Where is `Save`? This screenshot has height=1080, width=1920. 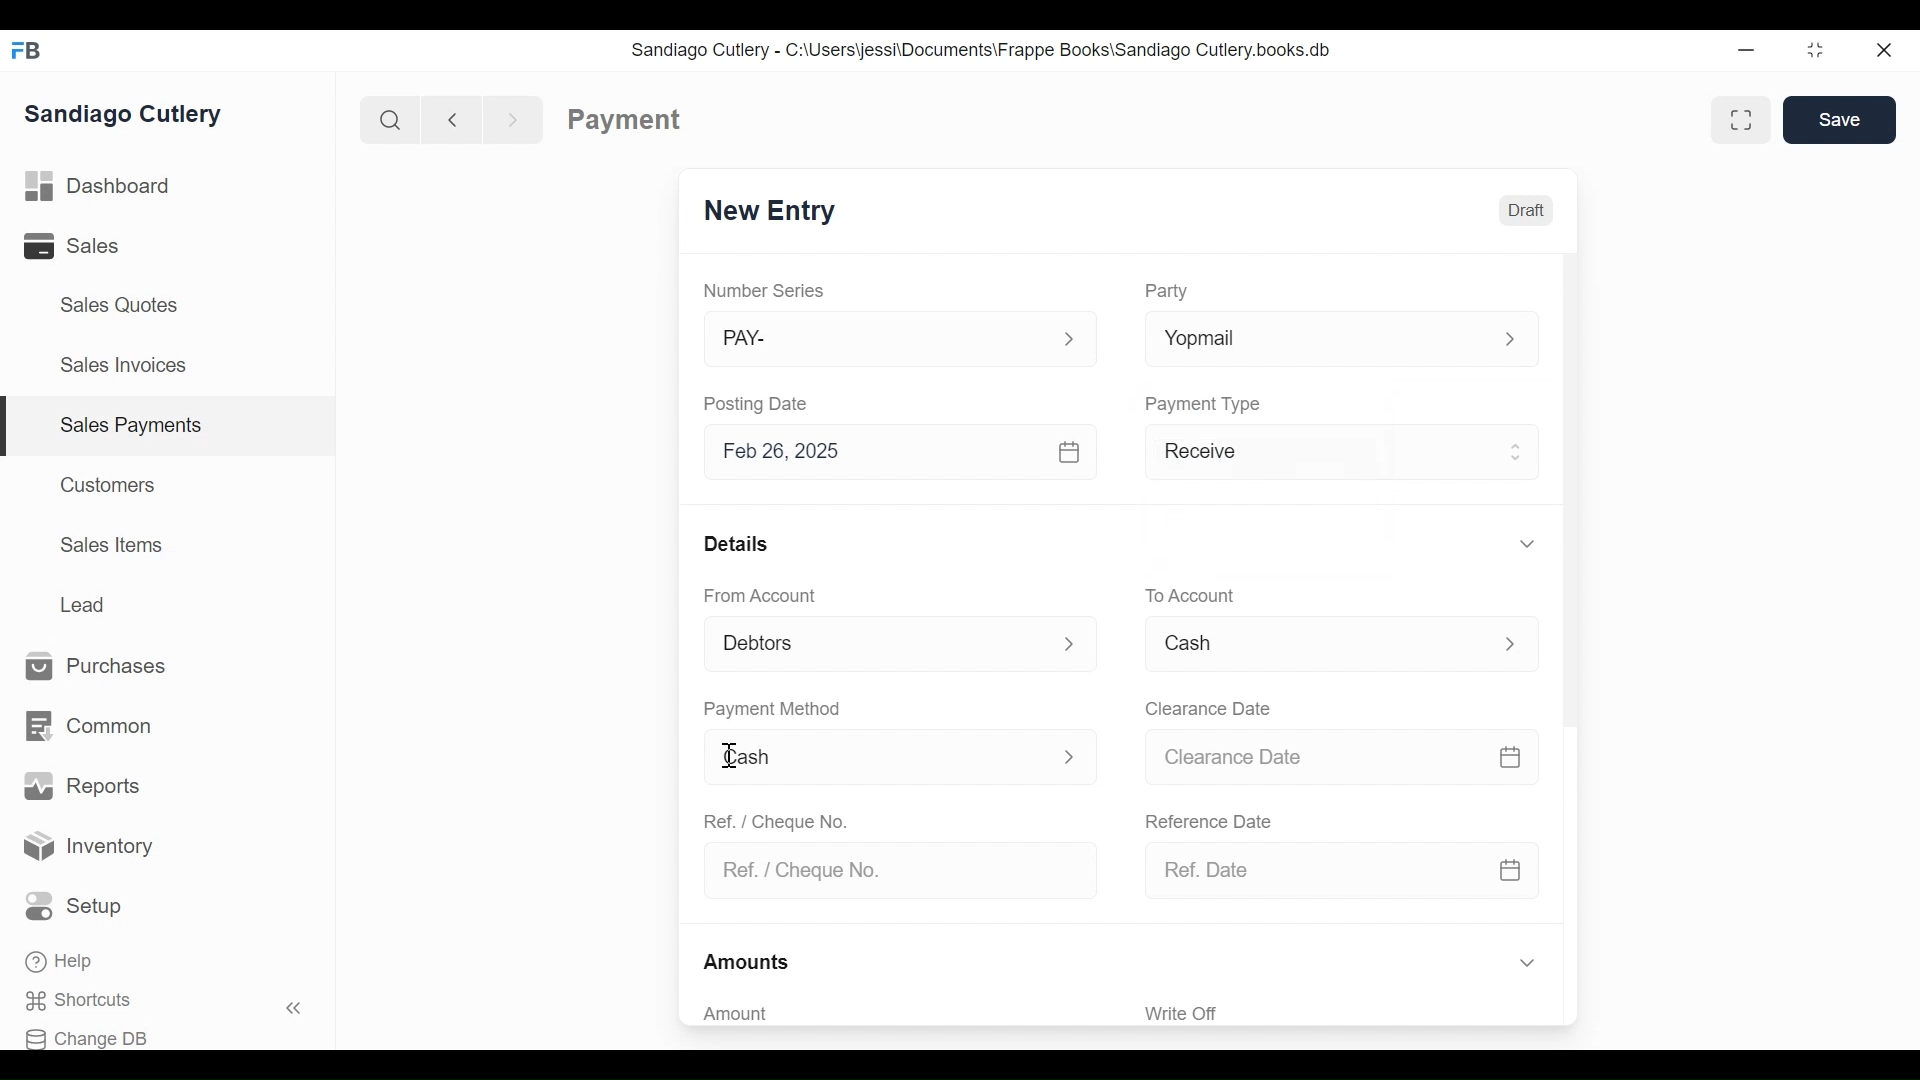
Save is located at coordinates (1840, 120).